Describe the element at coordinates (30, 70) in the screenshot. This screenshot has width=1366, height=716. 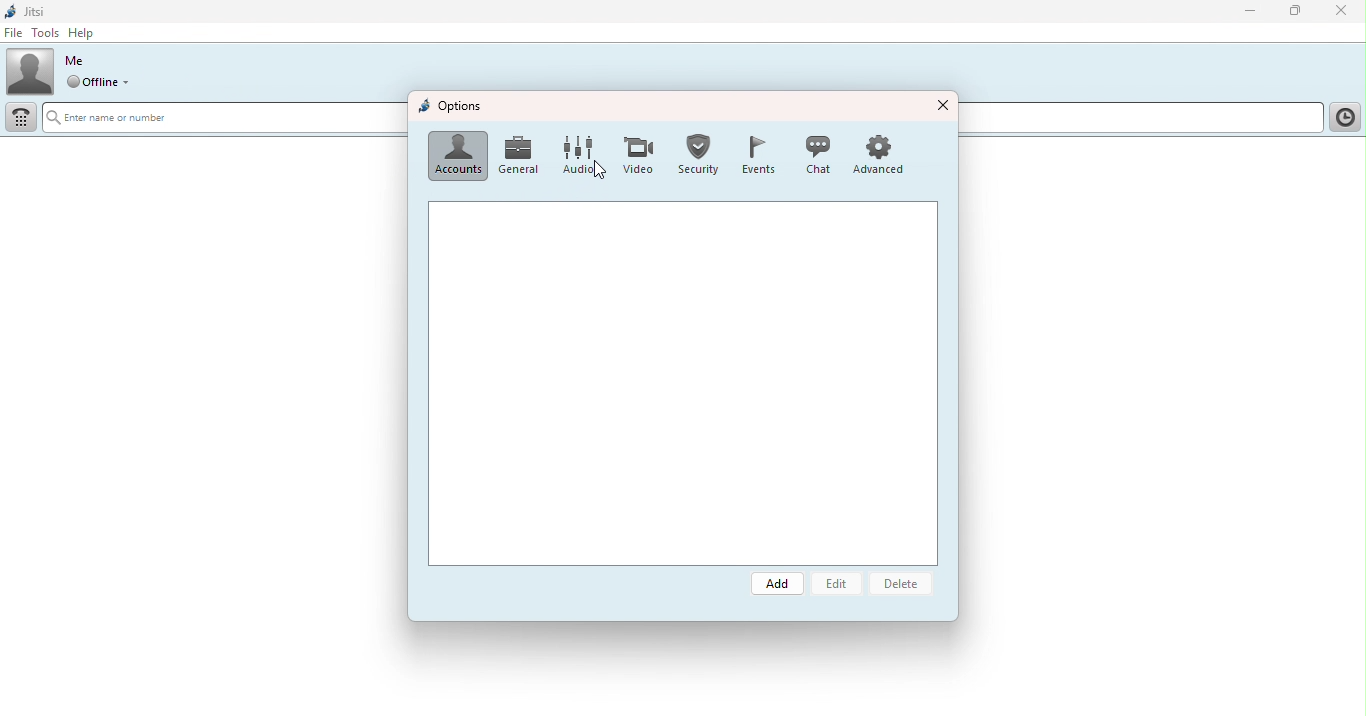
I see `Profile picture` at that location.